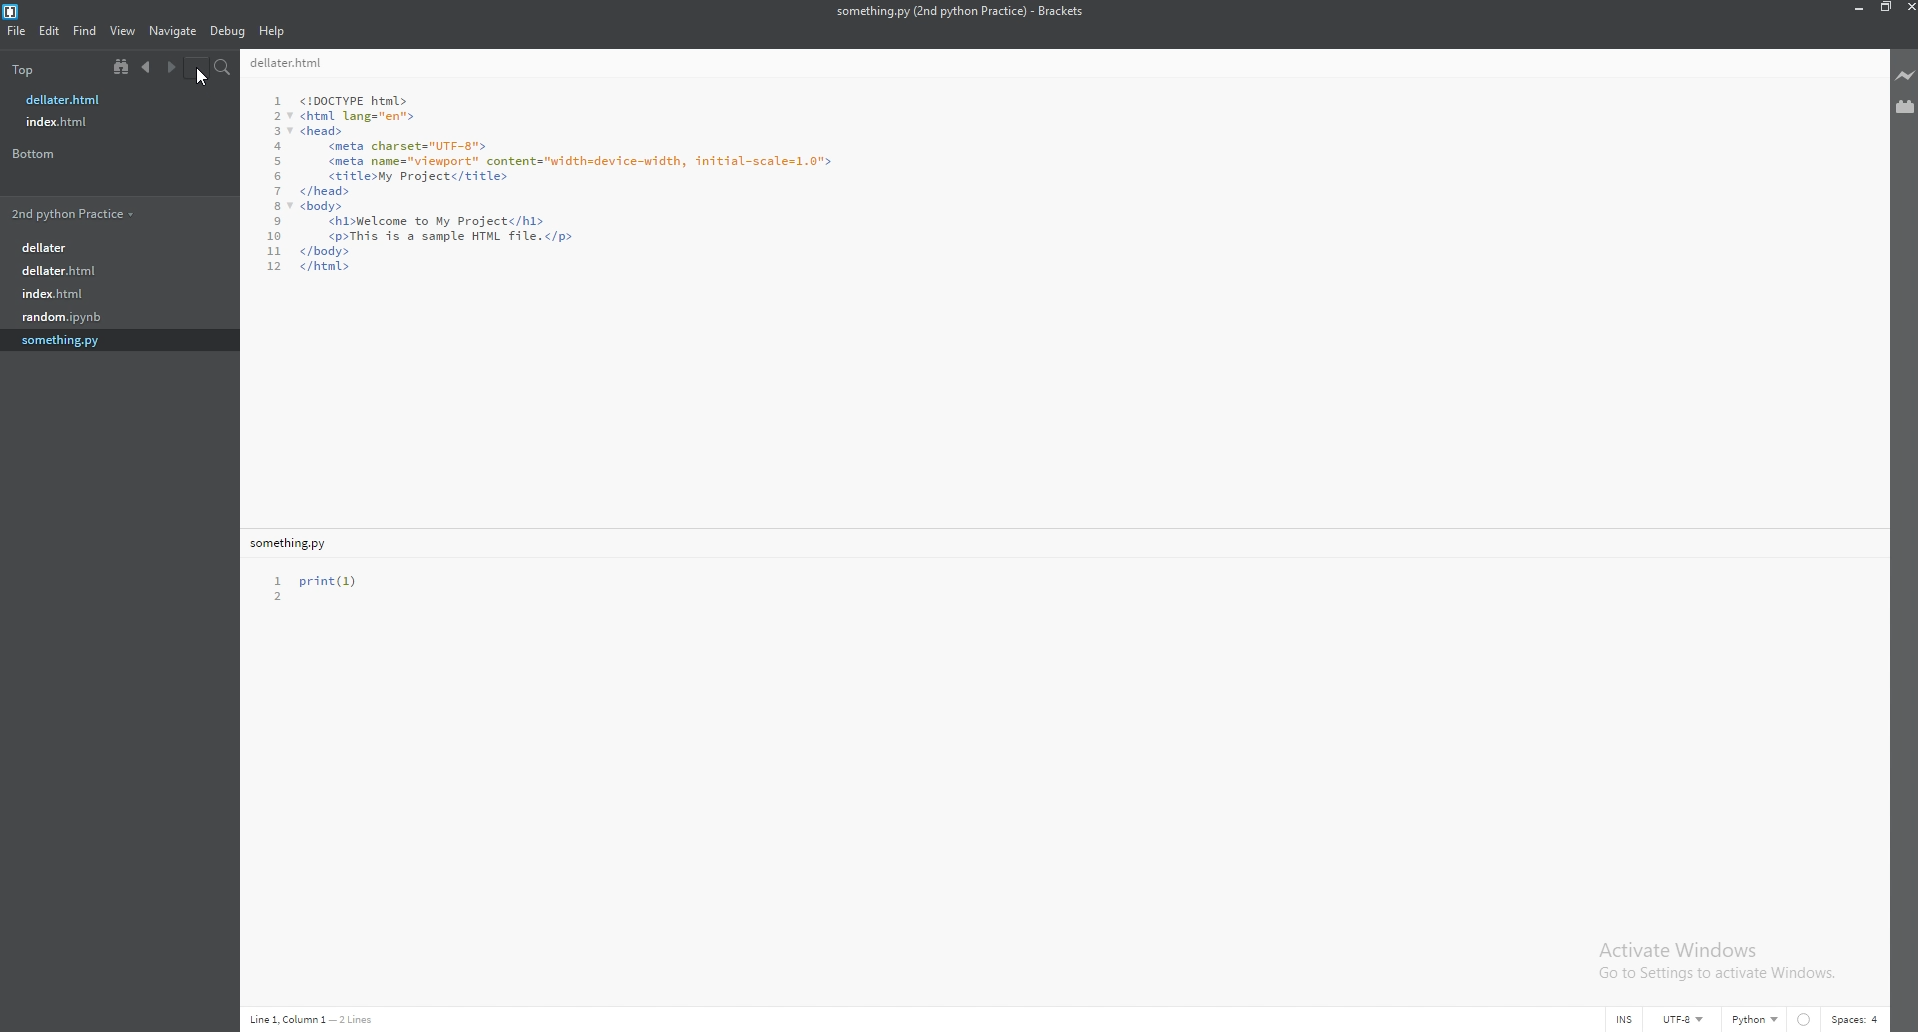 The height and width of the screenshot is (1032, 1918). Describe the element at coordinates (16, 31) in the screenshot. I see `file` at that location.